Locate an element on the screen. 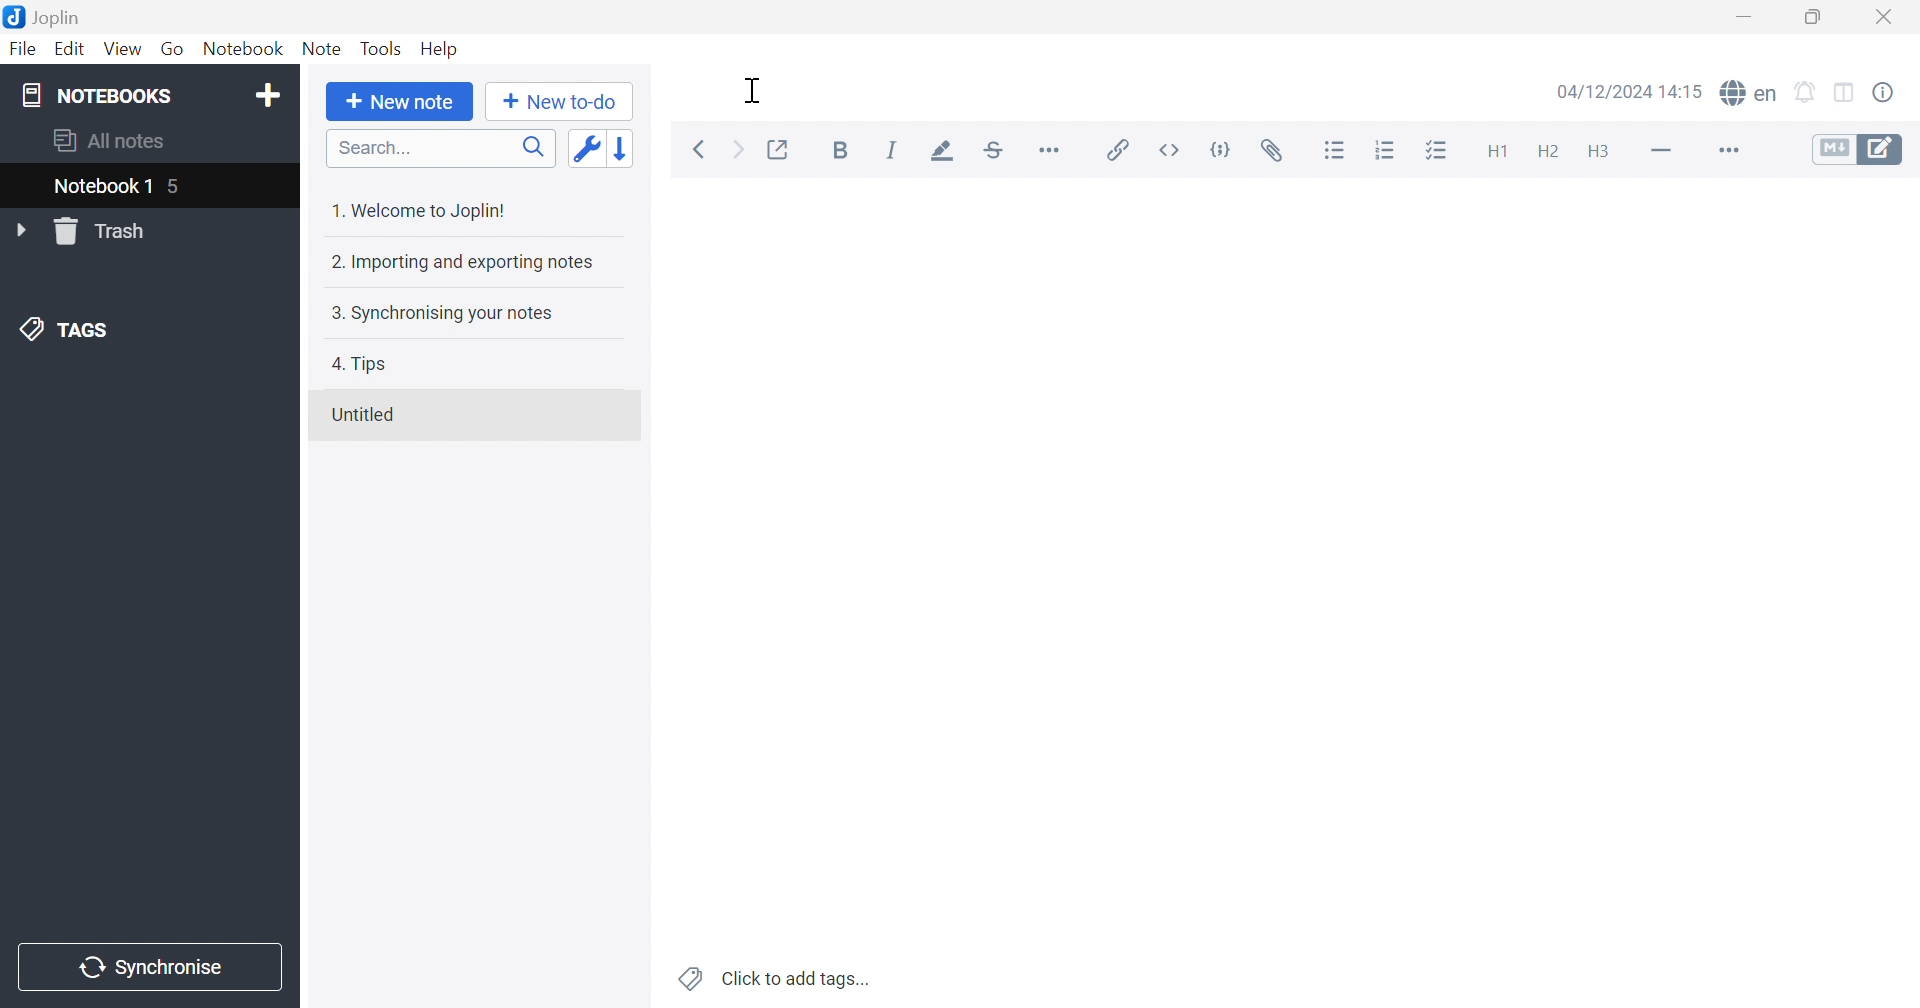 This screenshot has width=1920, height=1008. Note properties is located at coordinates (1883, 93).